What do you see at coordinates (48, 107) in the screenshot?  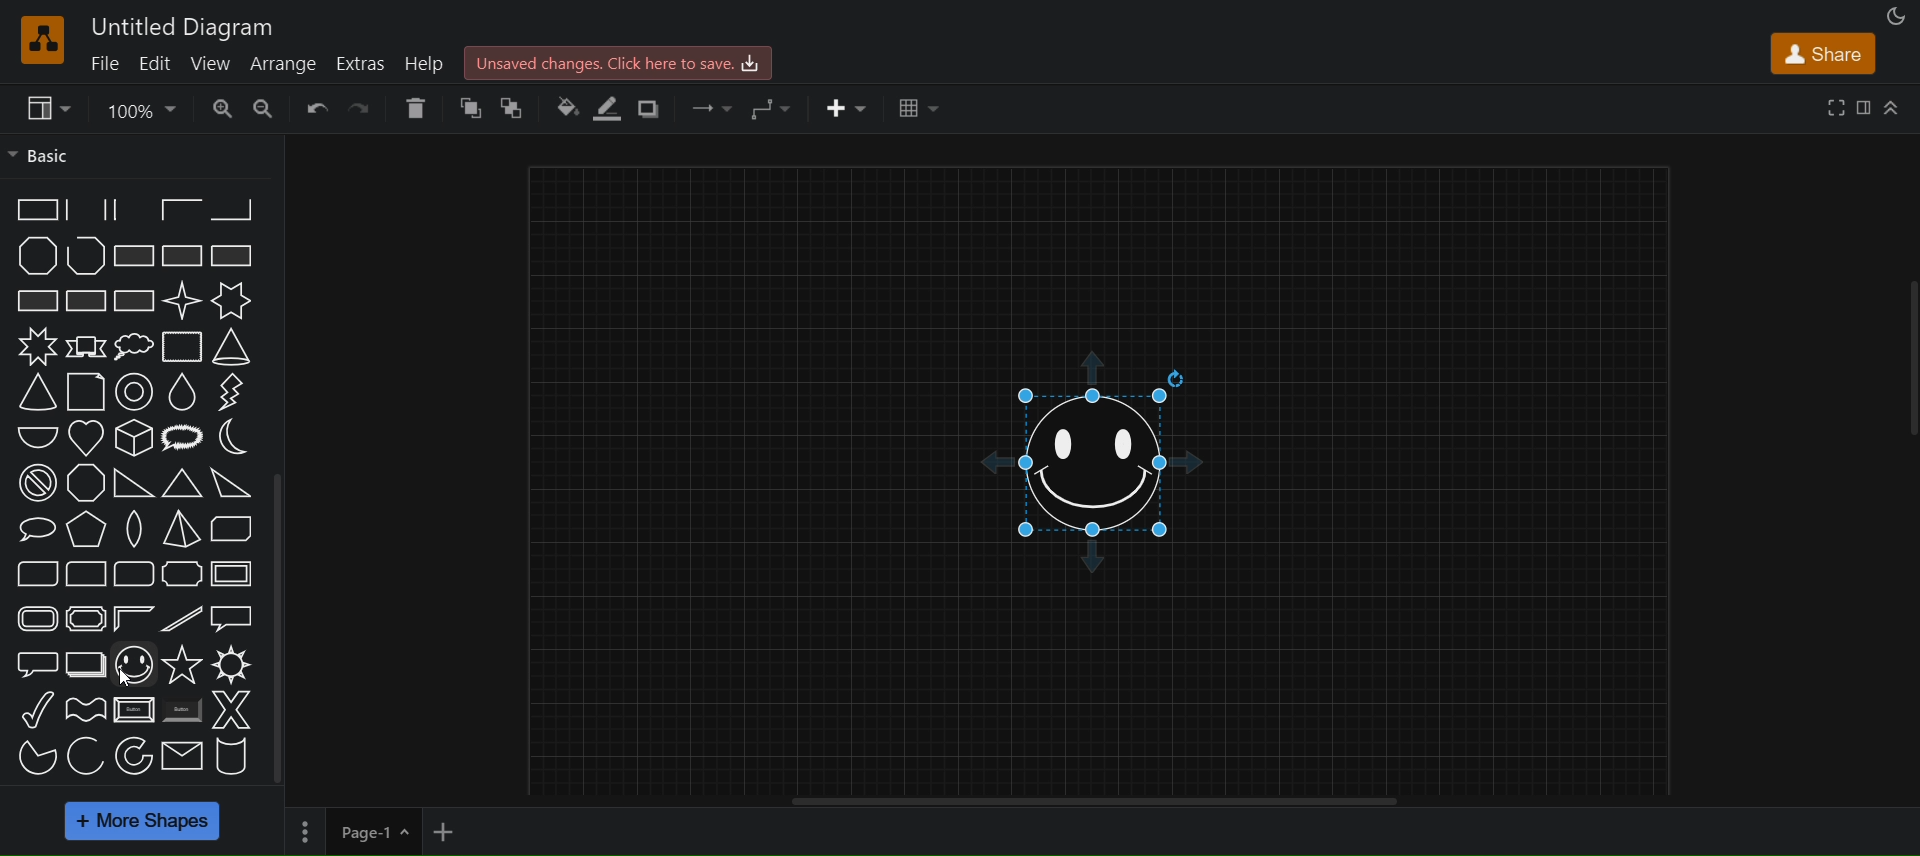 I see `view` at bounding box center [48, 107].